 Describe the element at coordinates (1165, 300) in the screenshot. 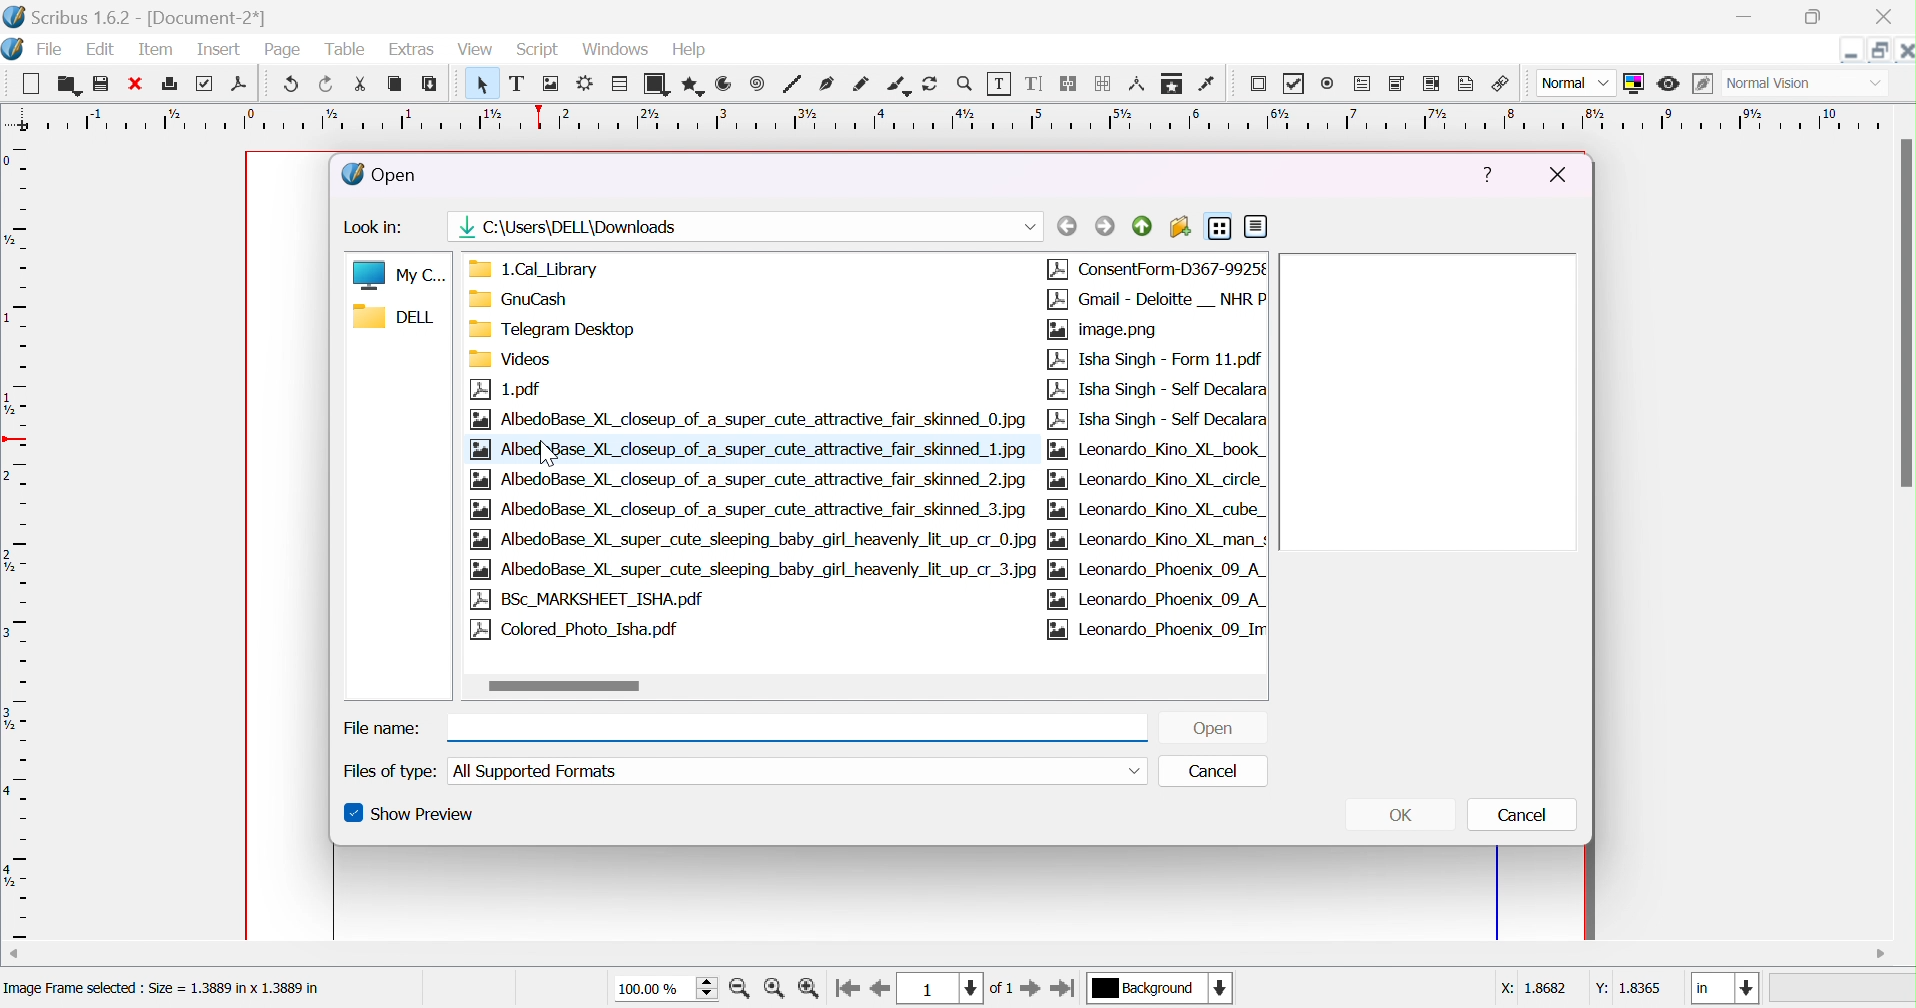

I see ` Gmail - Deloitte __ NHR P` at that location.